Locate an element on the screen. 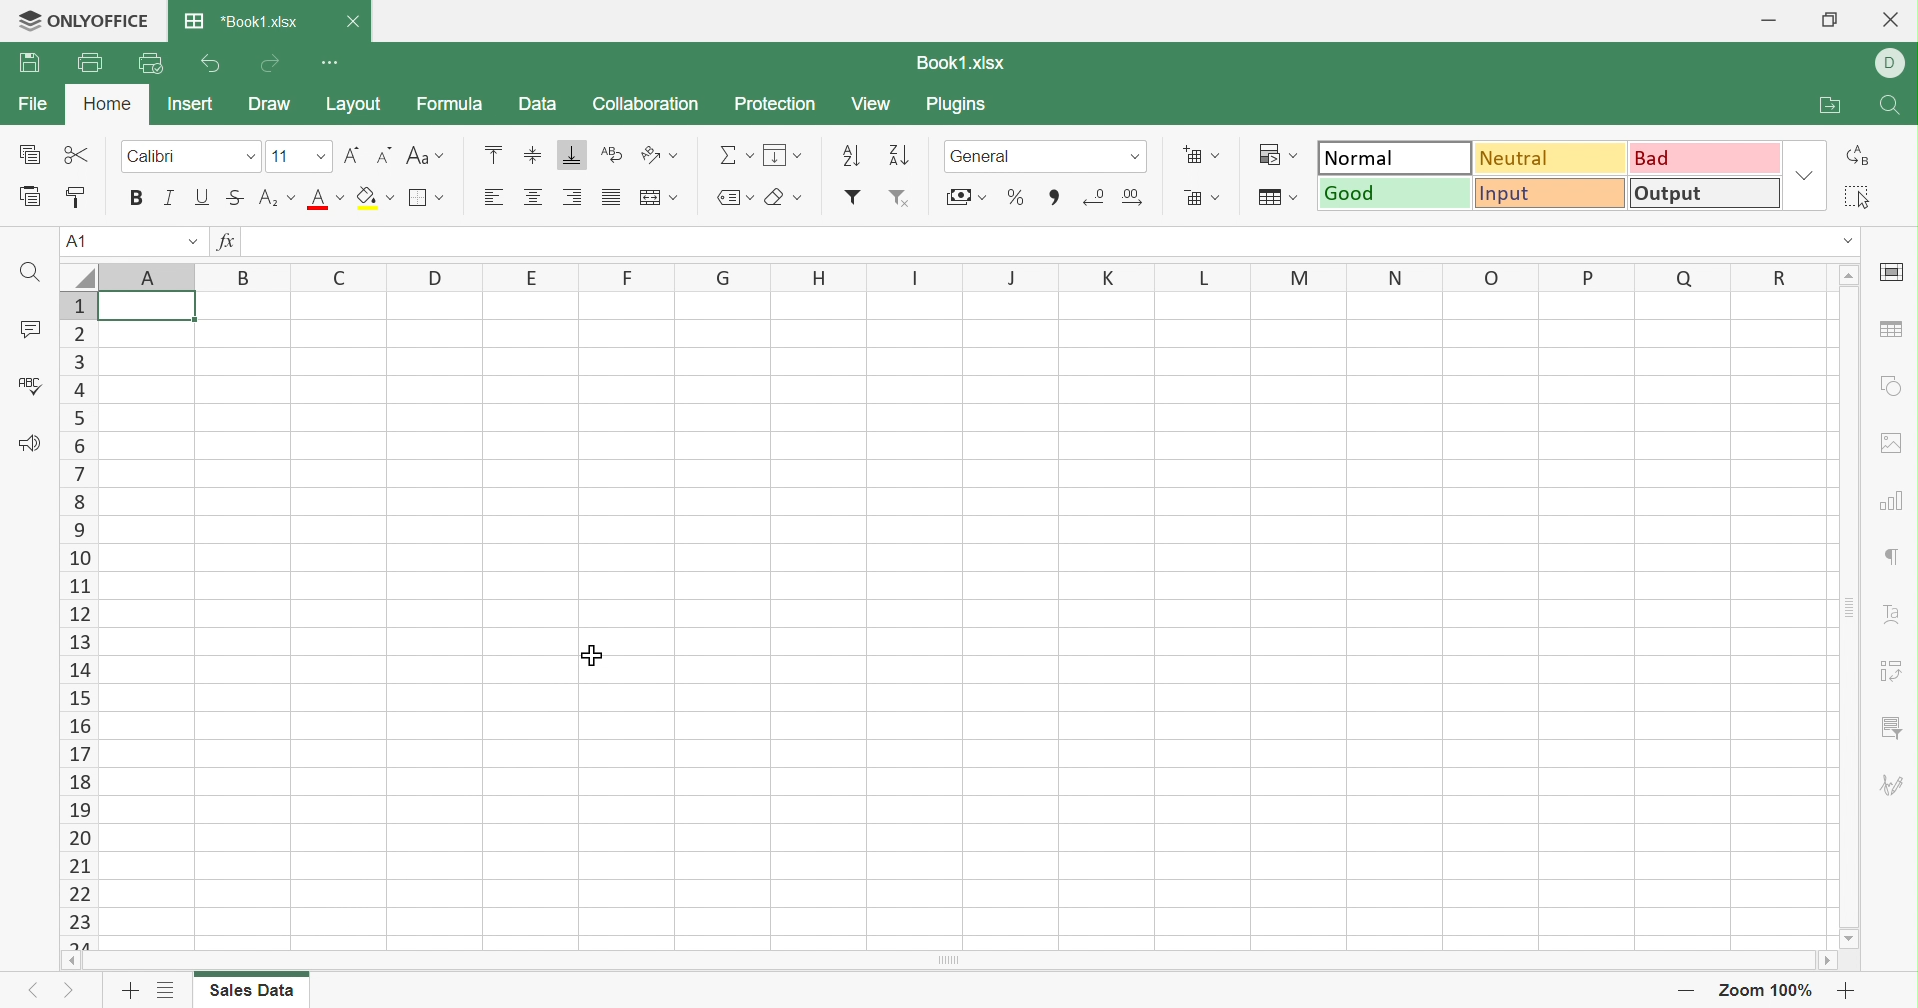  Font color is located at coordinates (325, 197).